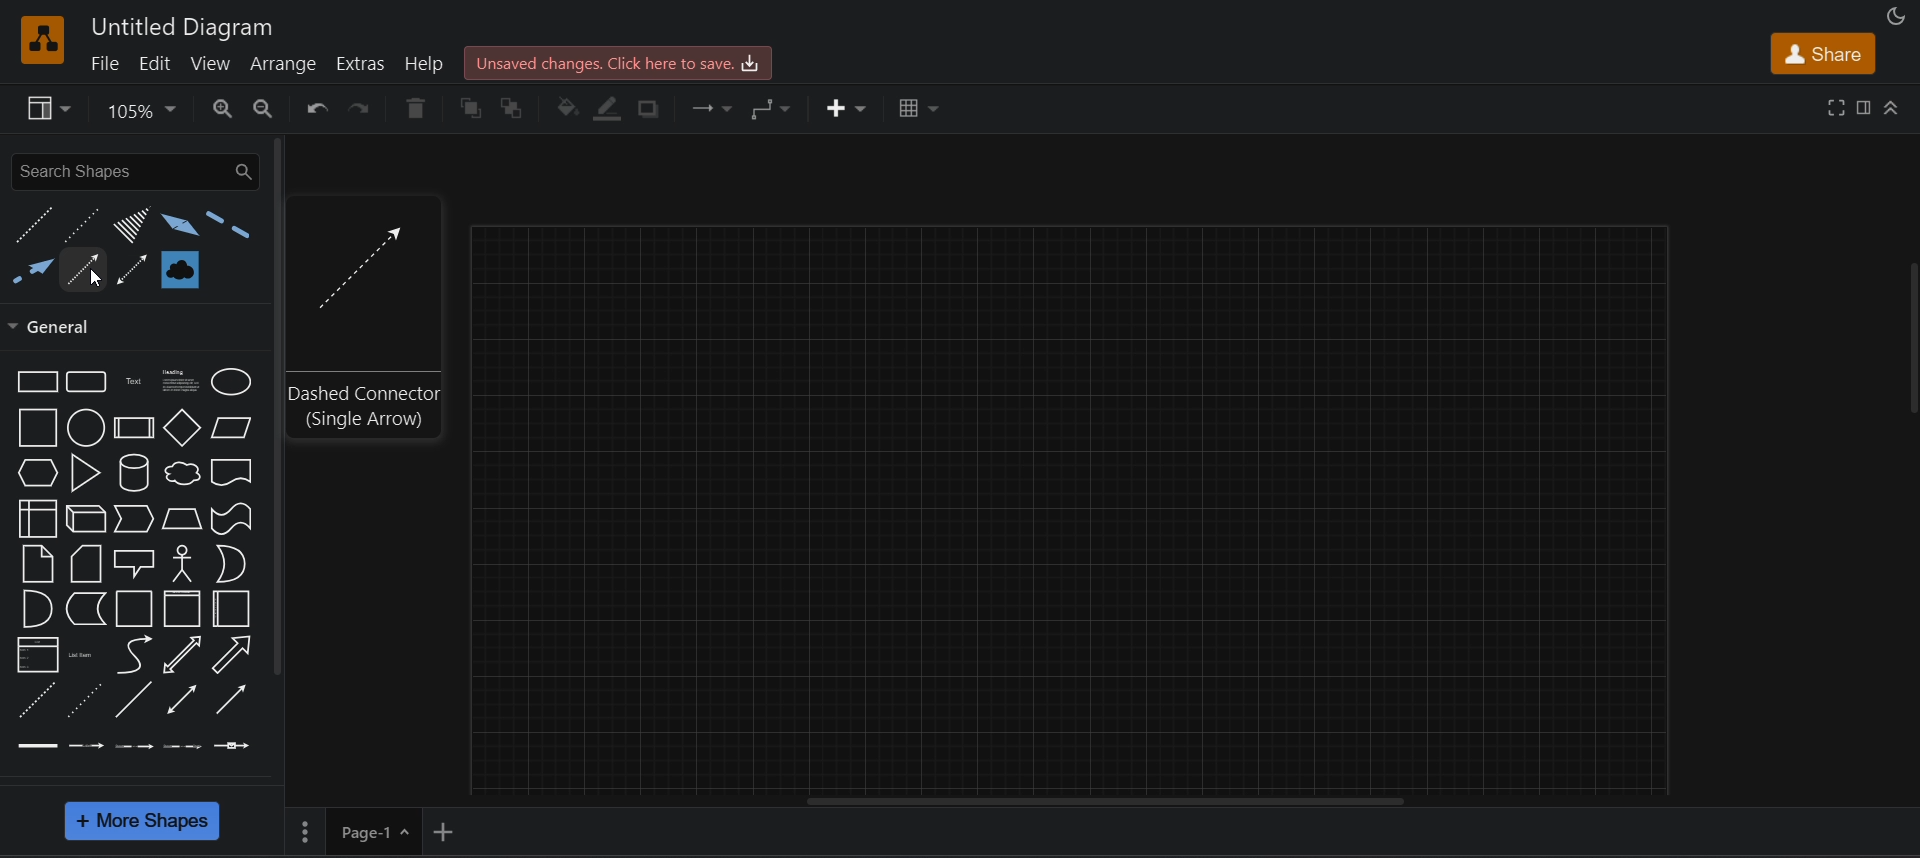 The image size is (1920, 858). What do you see at coordinates (843, 107) in the screenshot?
I see `insert` at bounding box center [843, 107].